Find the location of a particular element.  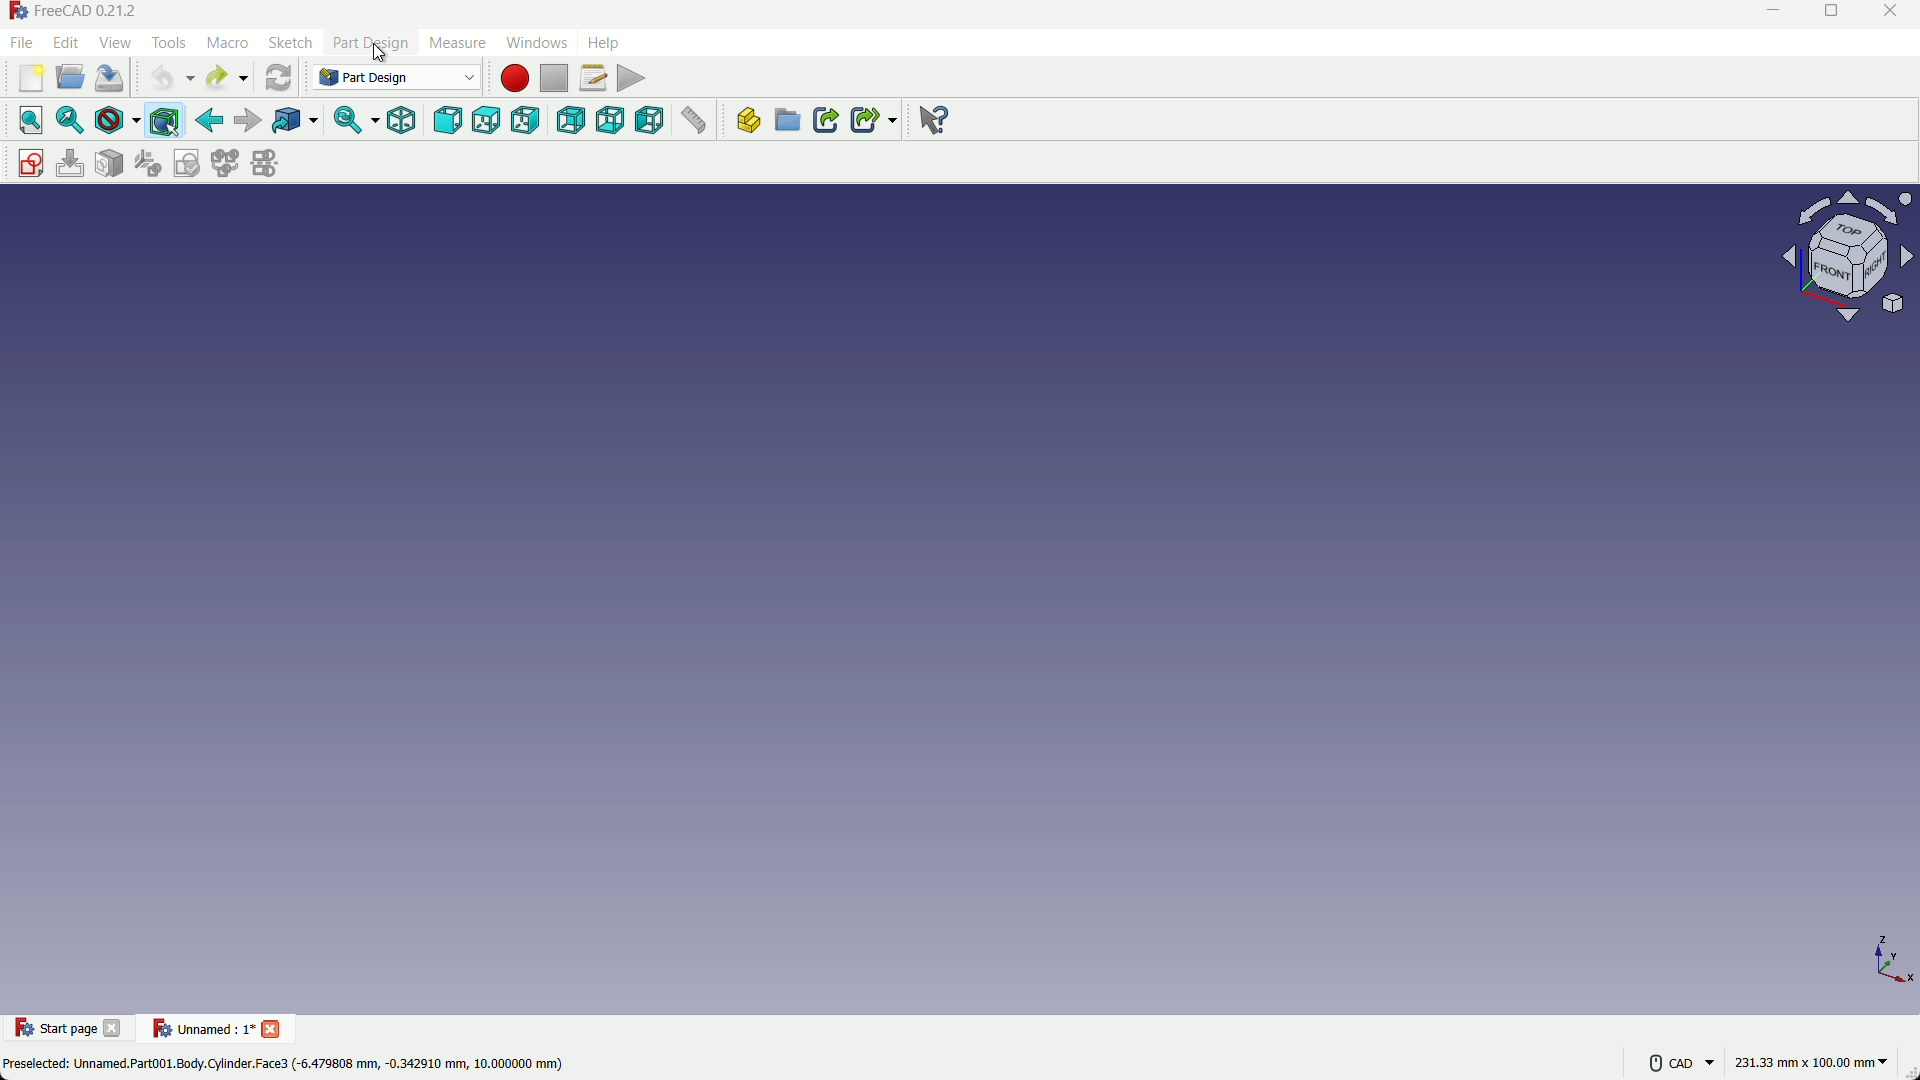

draw styles is located at coordinates (116, 121).